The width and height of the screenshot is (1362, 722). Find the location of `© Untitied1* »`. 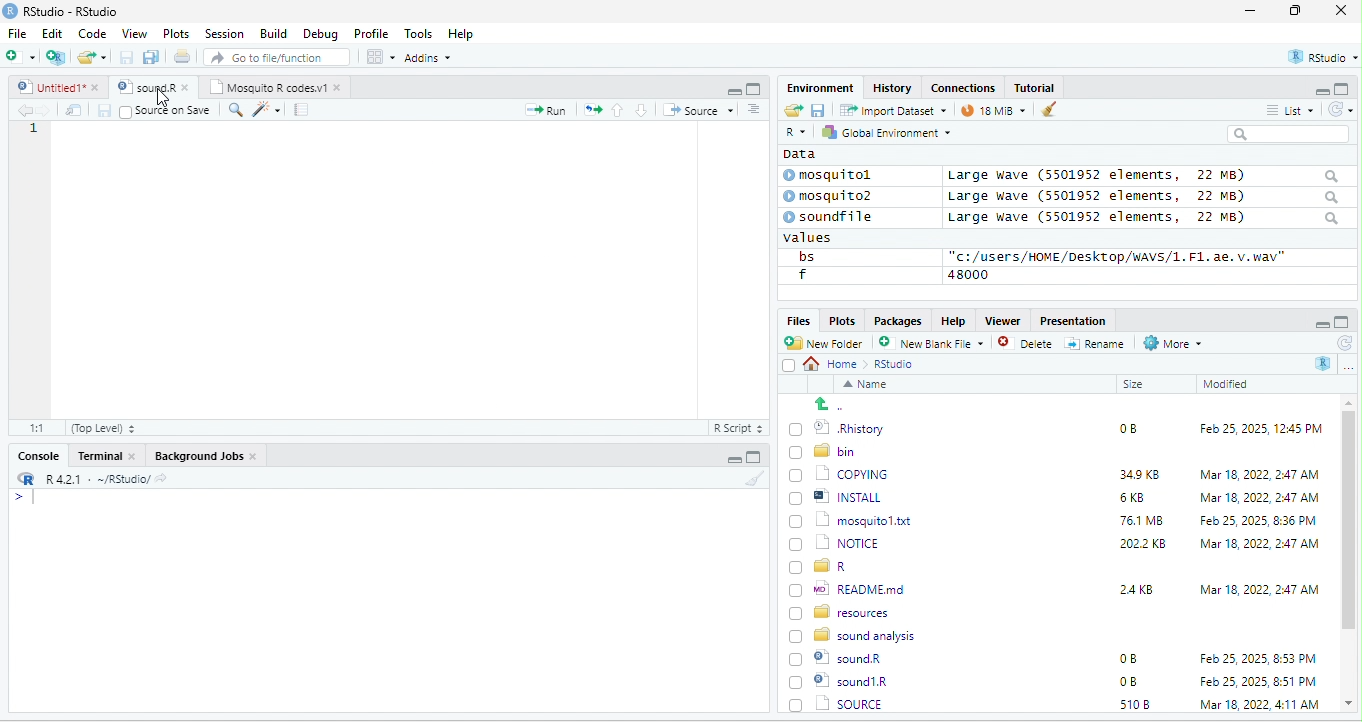

© Untitied1* » is located at coordinates (54, 87).